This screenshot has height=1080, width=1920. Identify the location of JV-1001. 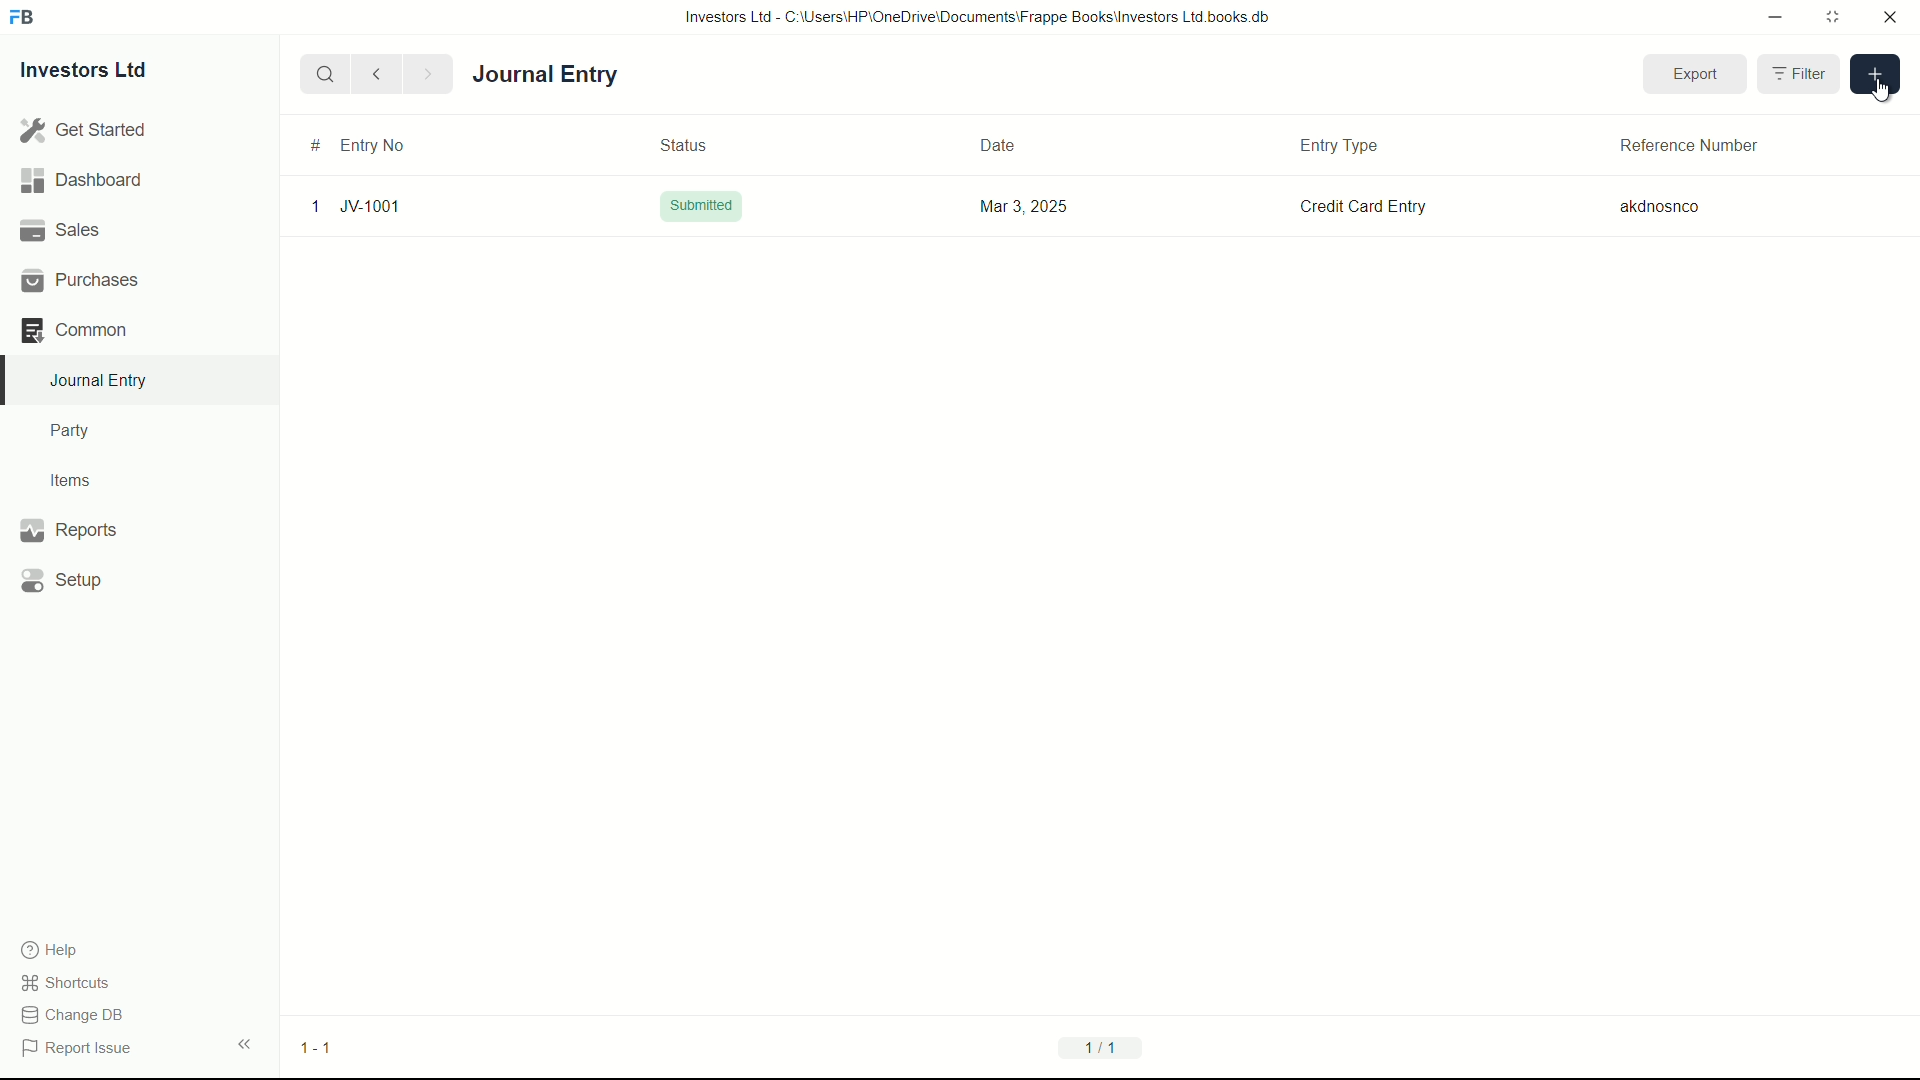
(371, 208).